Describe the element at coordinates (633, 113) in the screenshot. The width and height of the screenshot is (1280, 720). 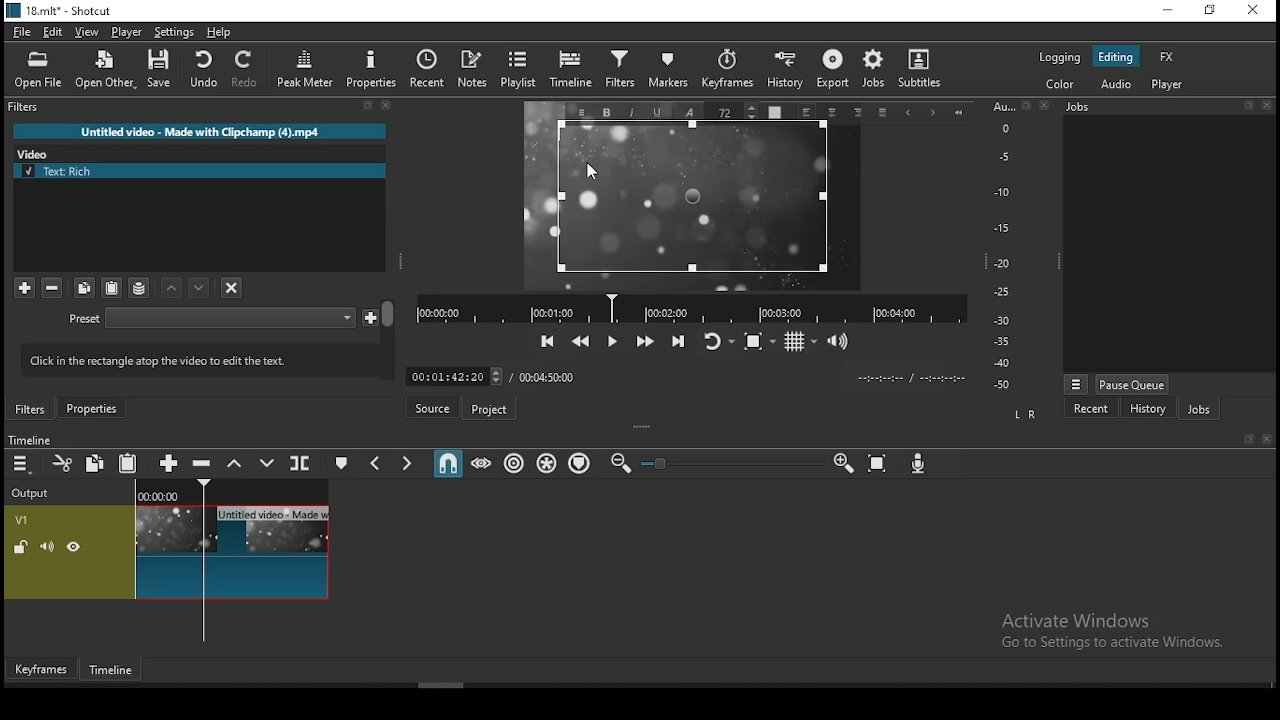
I see `Italic` at that location.